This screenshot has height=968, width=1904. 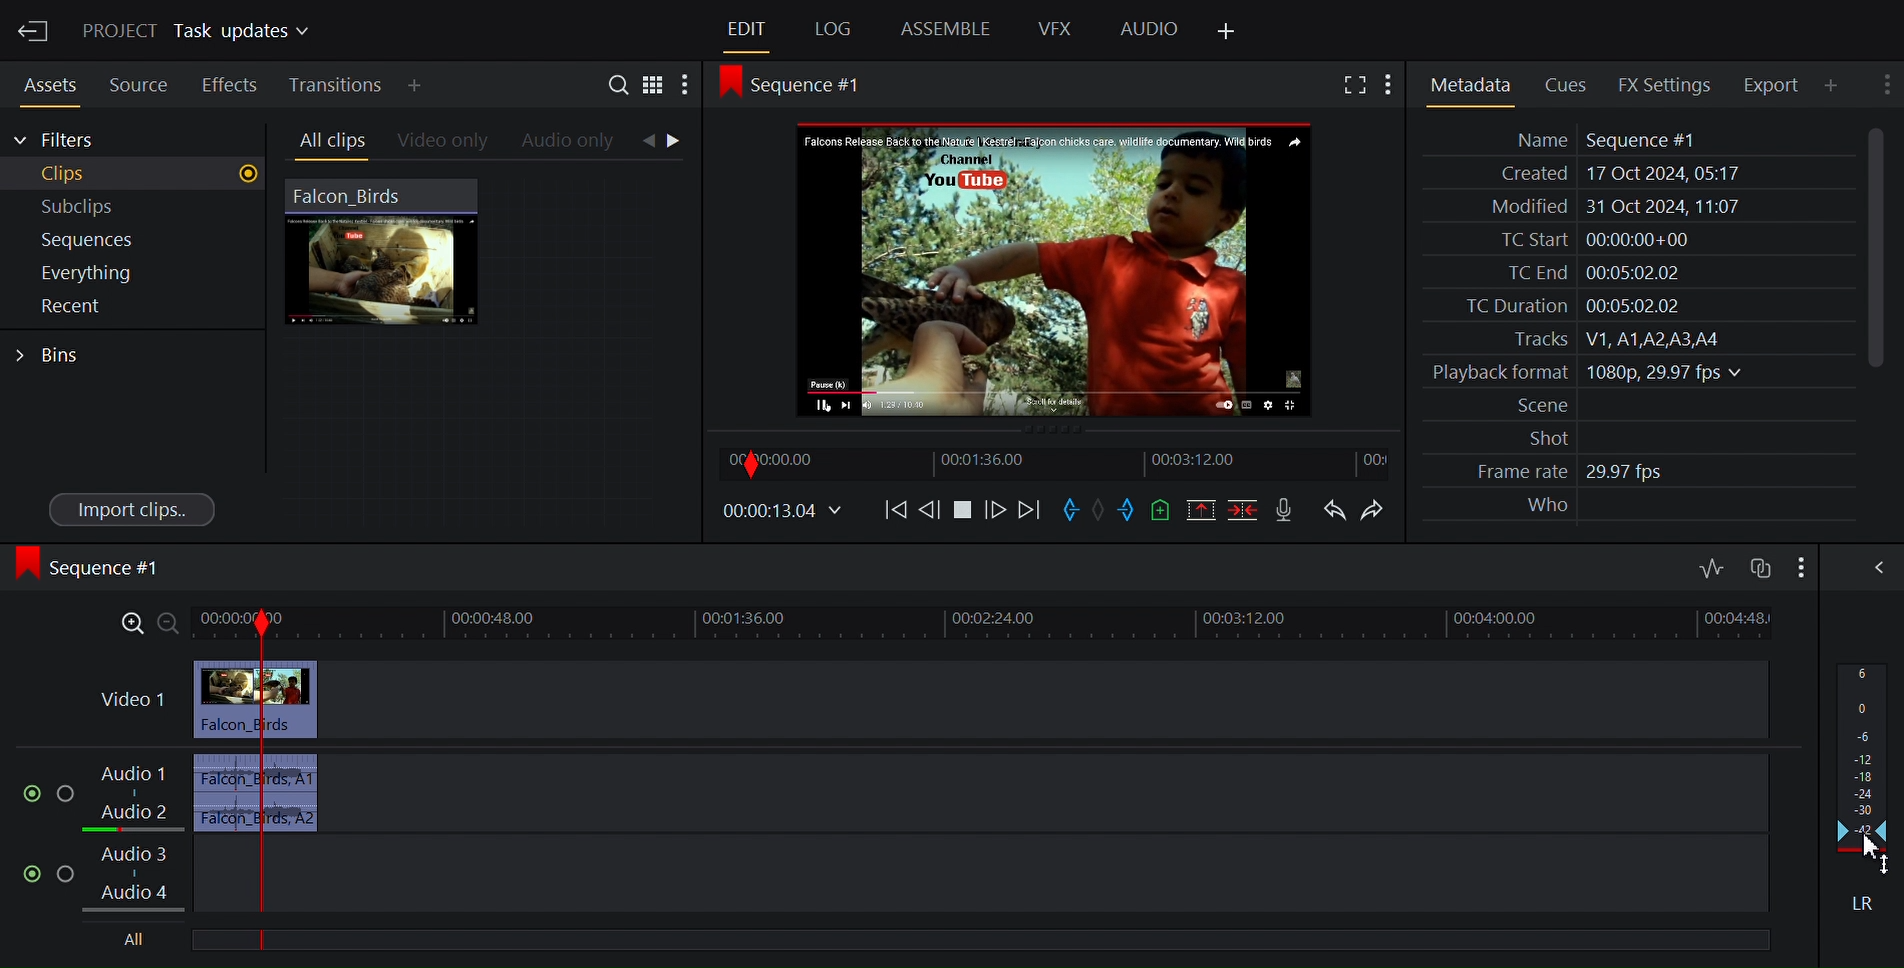 I want to click on Redo, so click(x=1373, y=508).